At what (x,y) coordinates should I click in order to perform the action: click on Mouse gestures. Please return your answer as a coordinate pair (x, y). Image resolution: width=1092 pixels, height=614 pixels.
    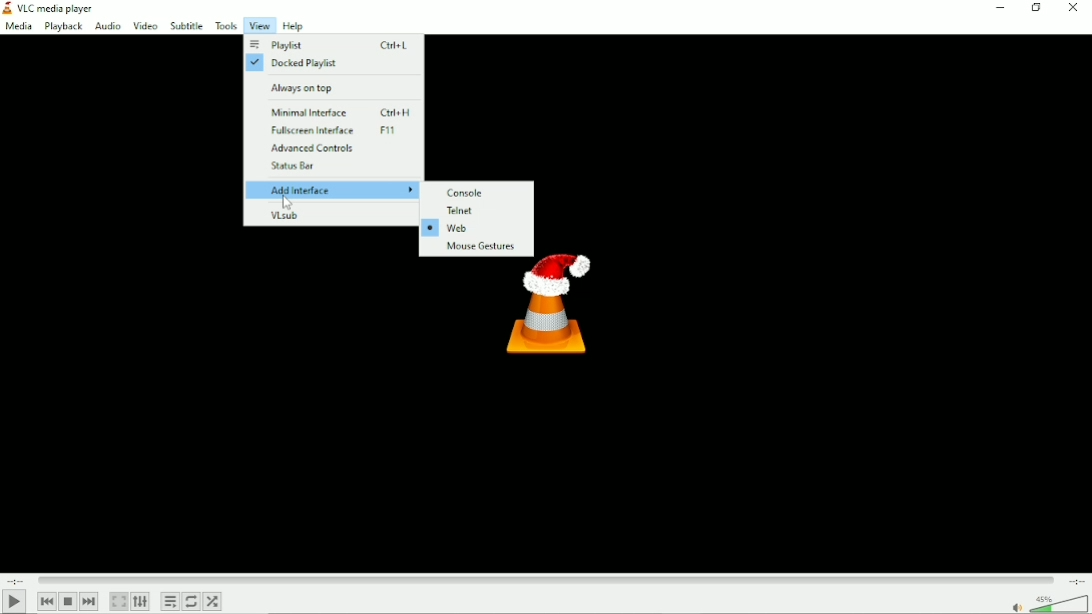
    Looking at the image, I should click on (477, 247).